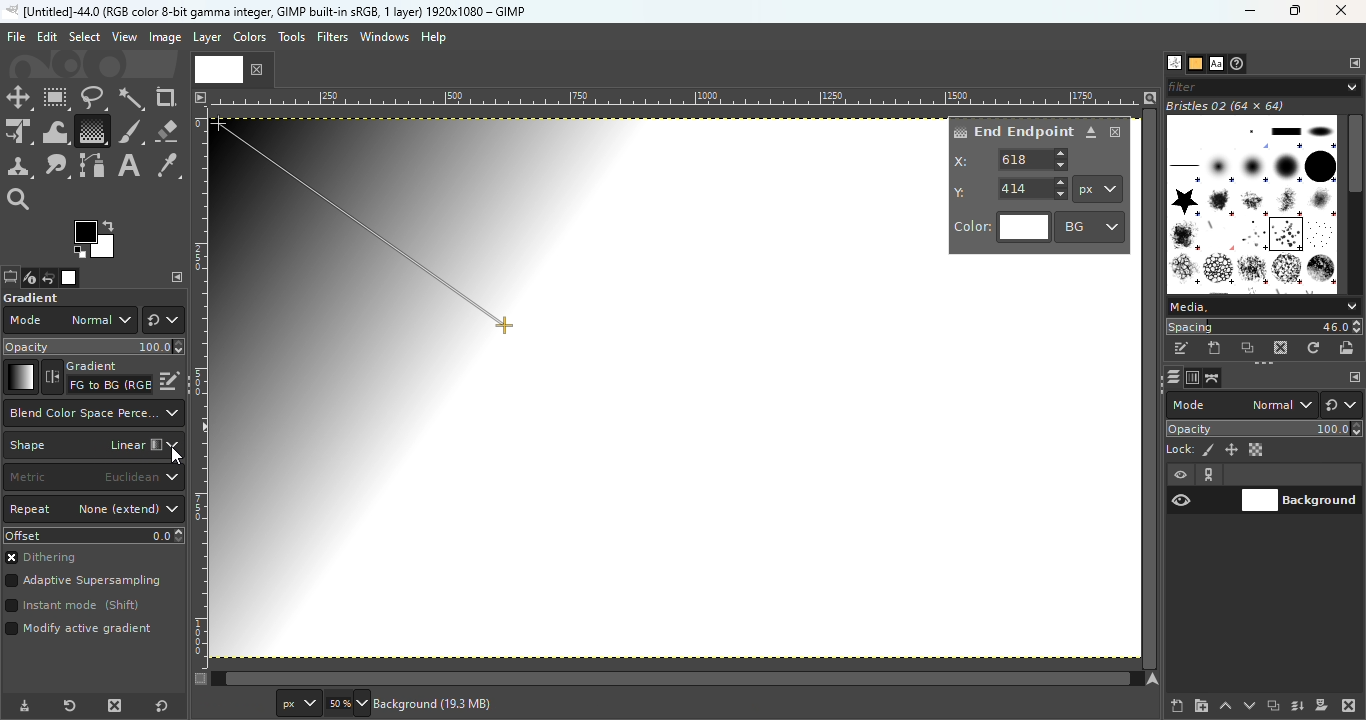  I want to click on Filter, so click(1264, 86).